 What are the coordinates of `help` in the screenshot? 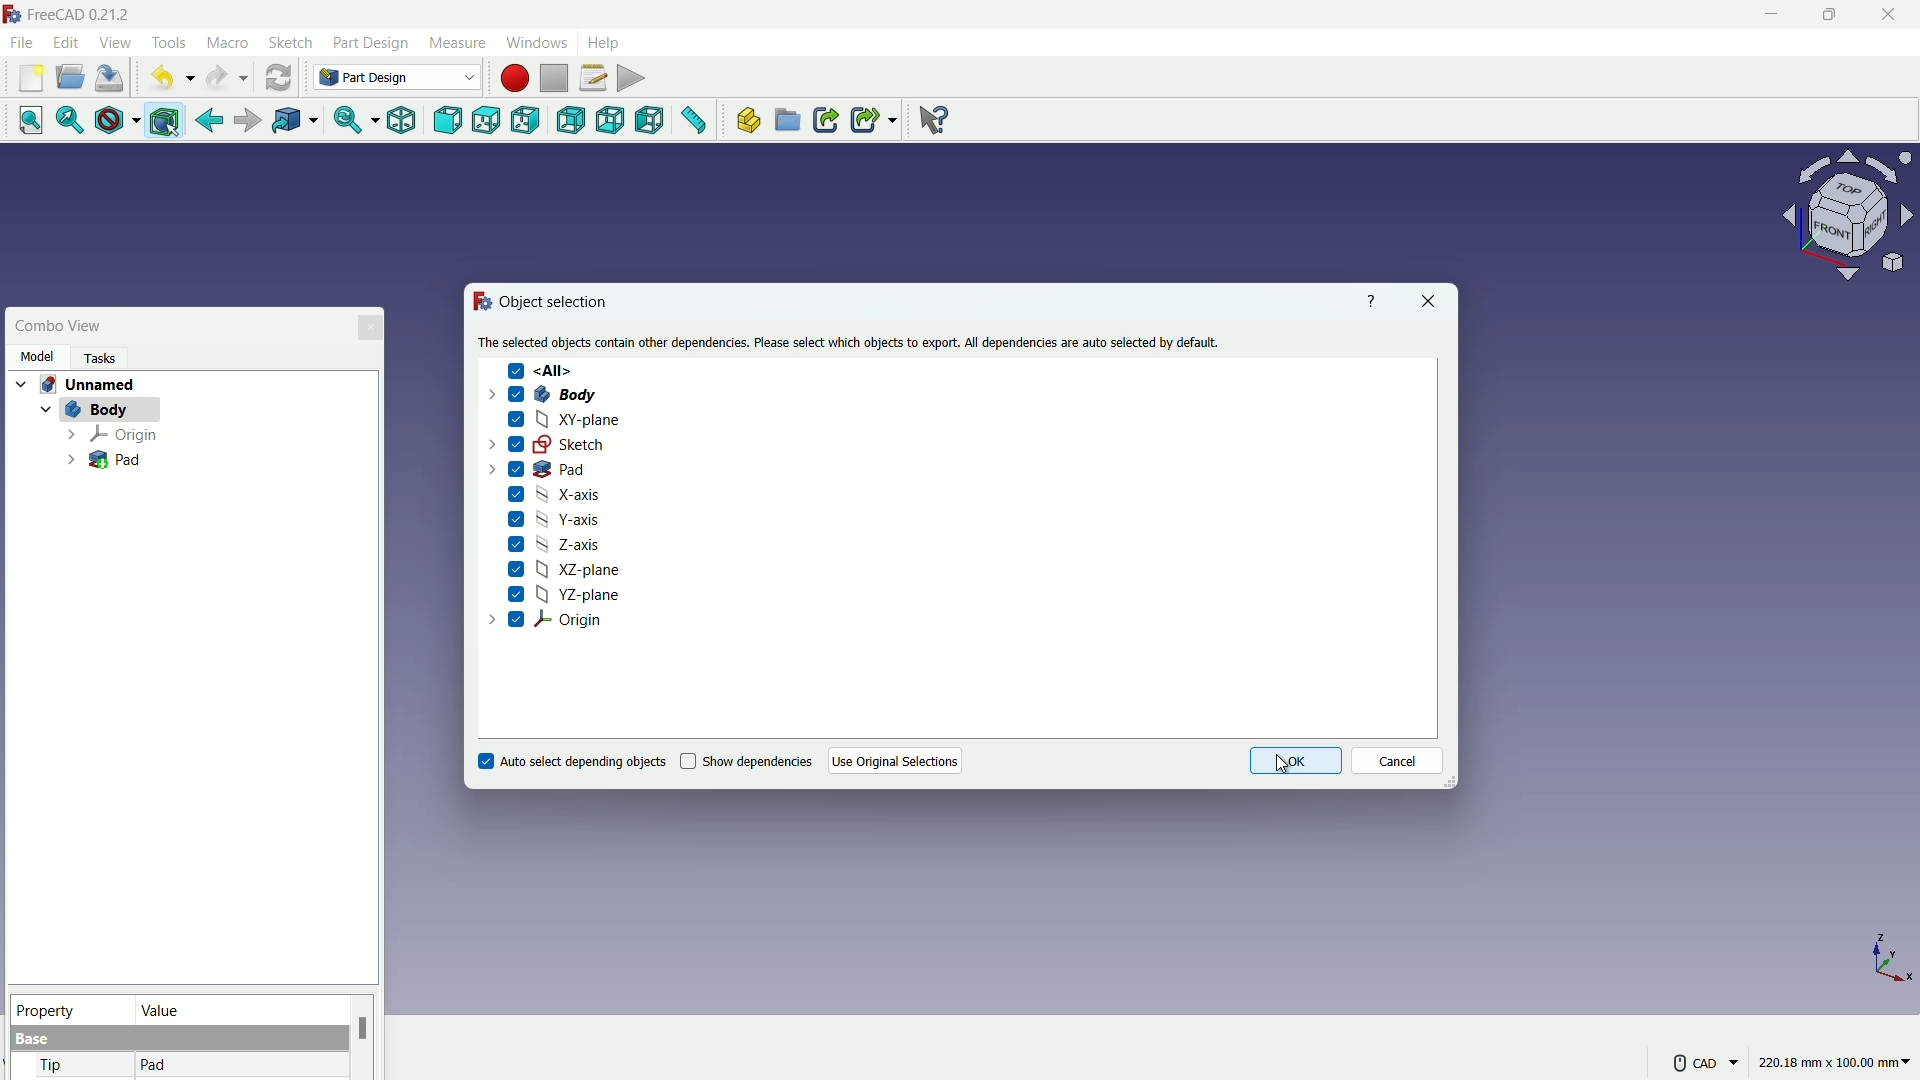 It's located at (606, 41).